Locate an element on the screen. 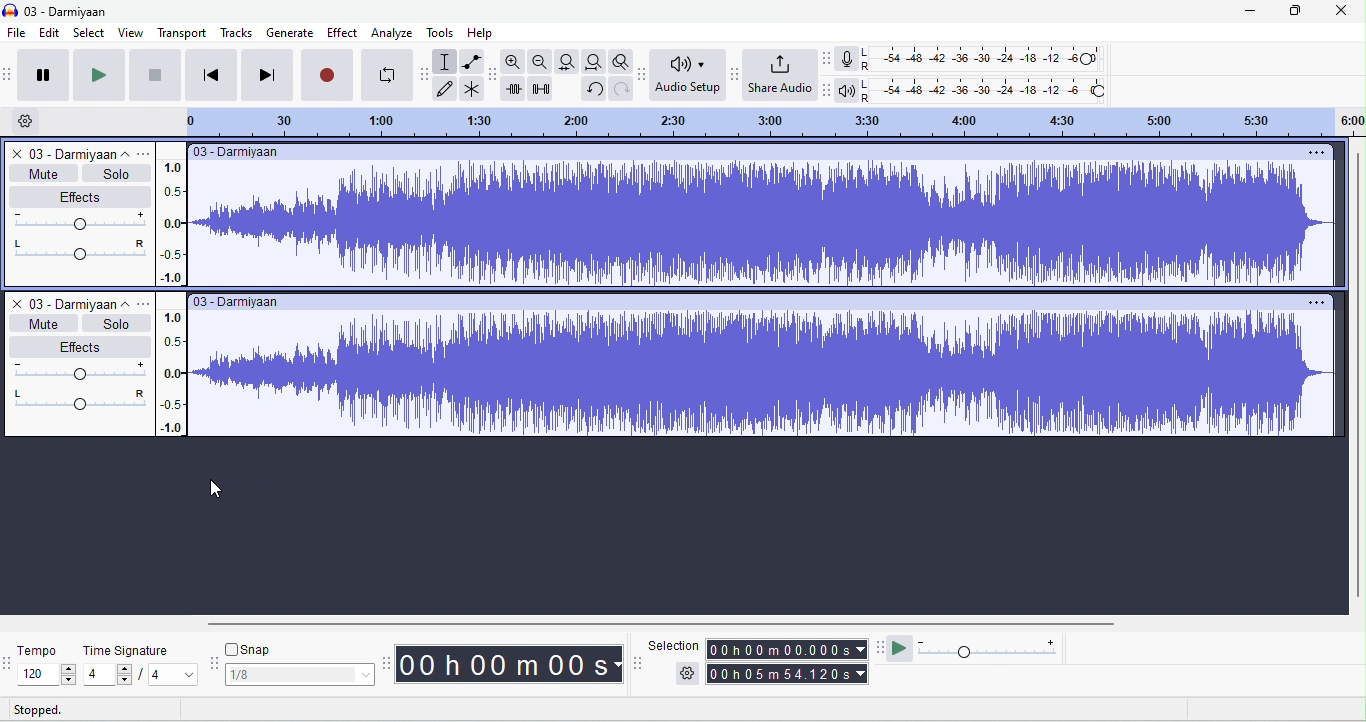  play at speed/ play at speed once is located at coordinates (901, 647).